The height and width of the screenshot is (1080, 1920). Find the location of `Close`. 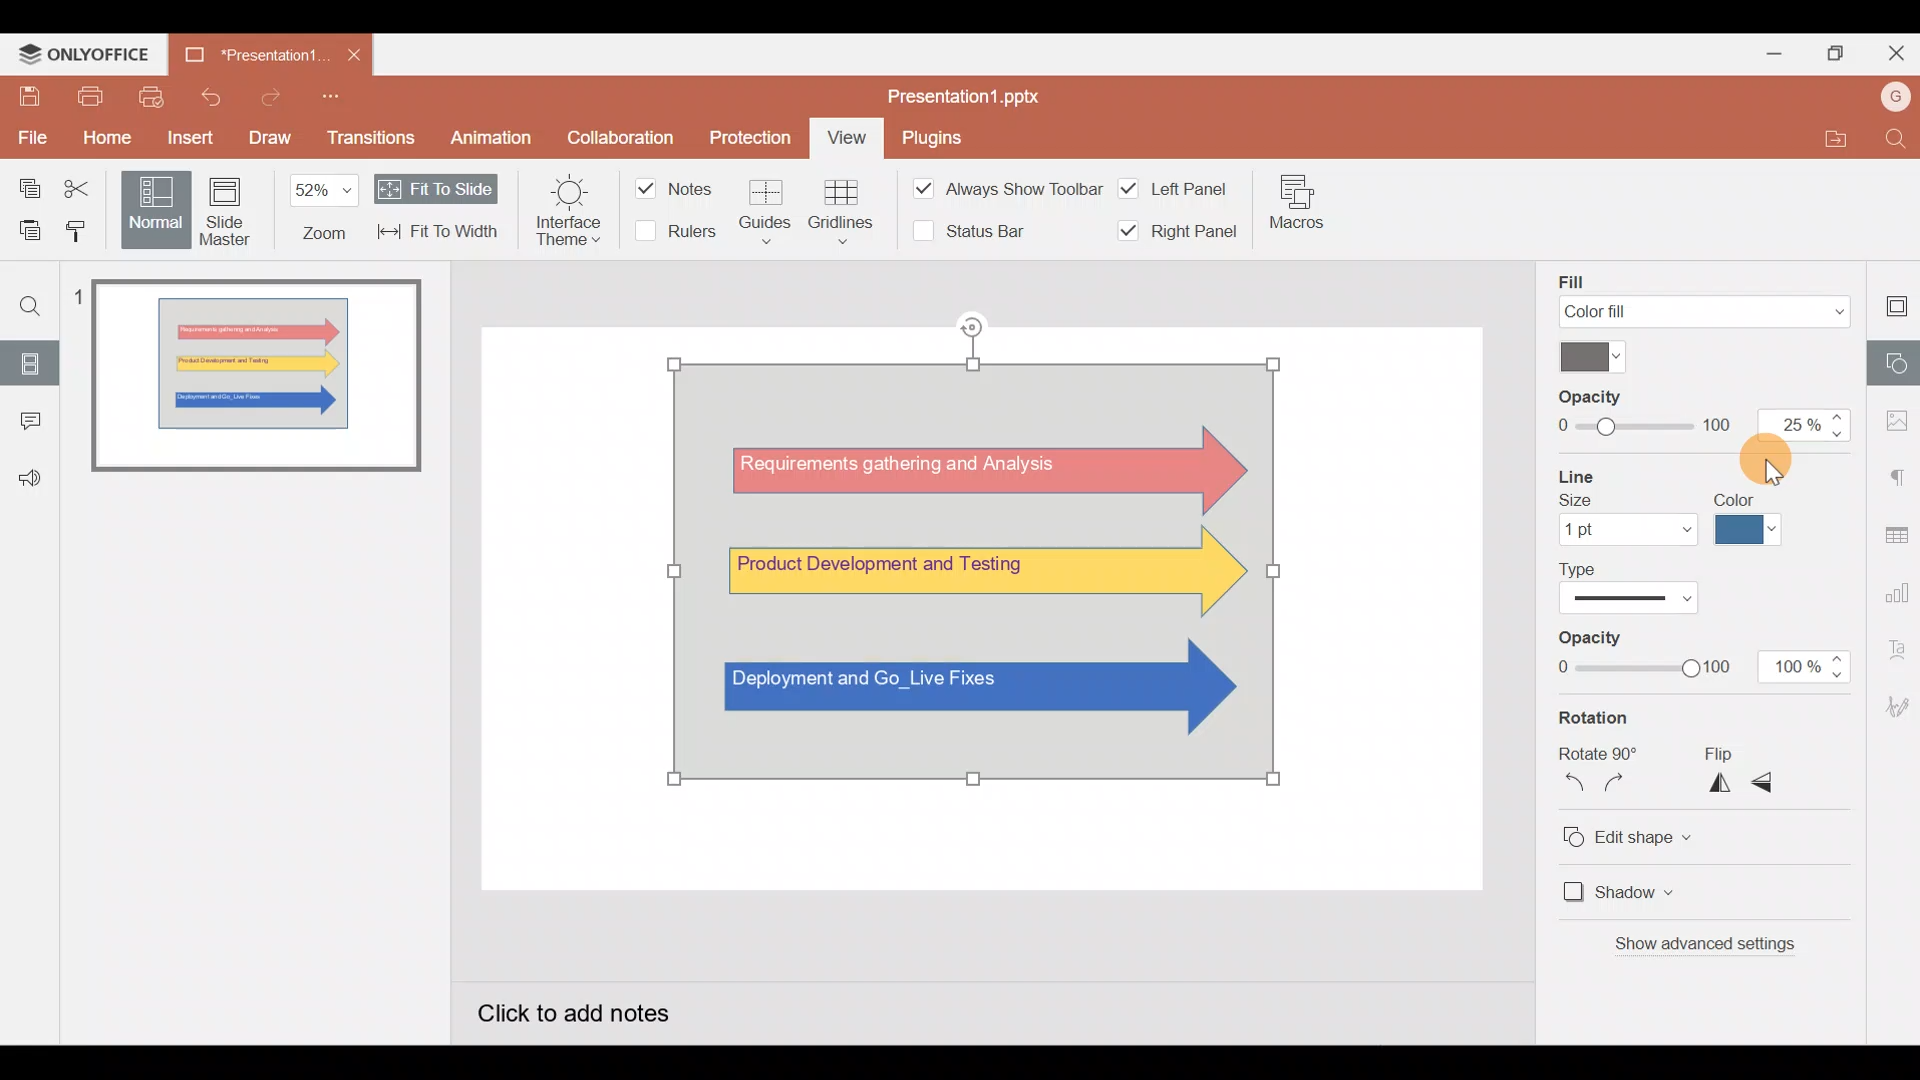

Close is located at coordinates (1894, 56).